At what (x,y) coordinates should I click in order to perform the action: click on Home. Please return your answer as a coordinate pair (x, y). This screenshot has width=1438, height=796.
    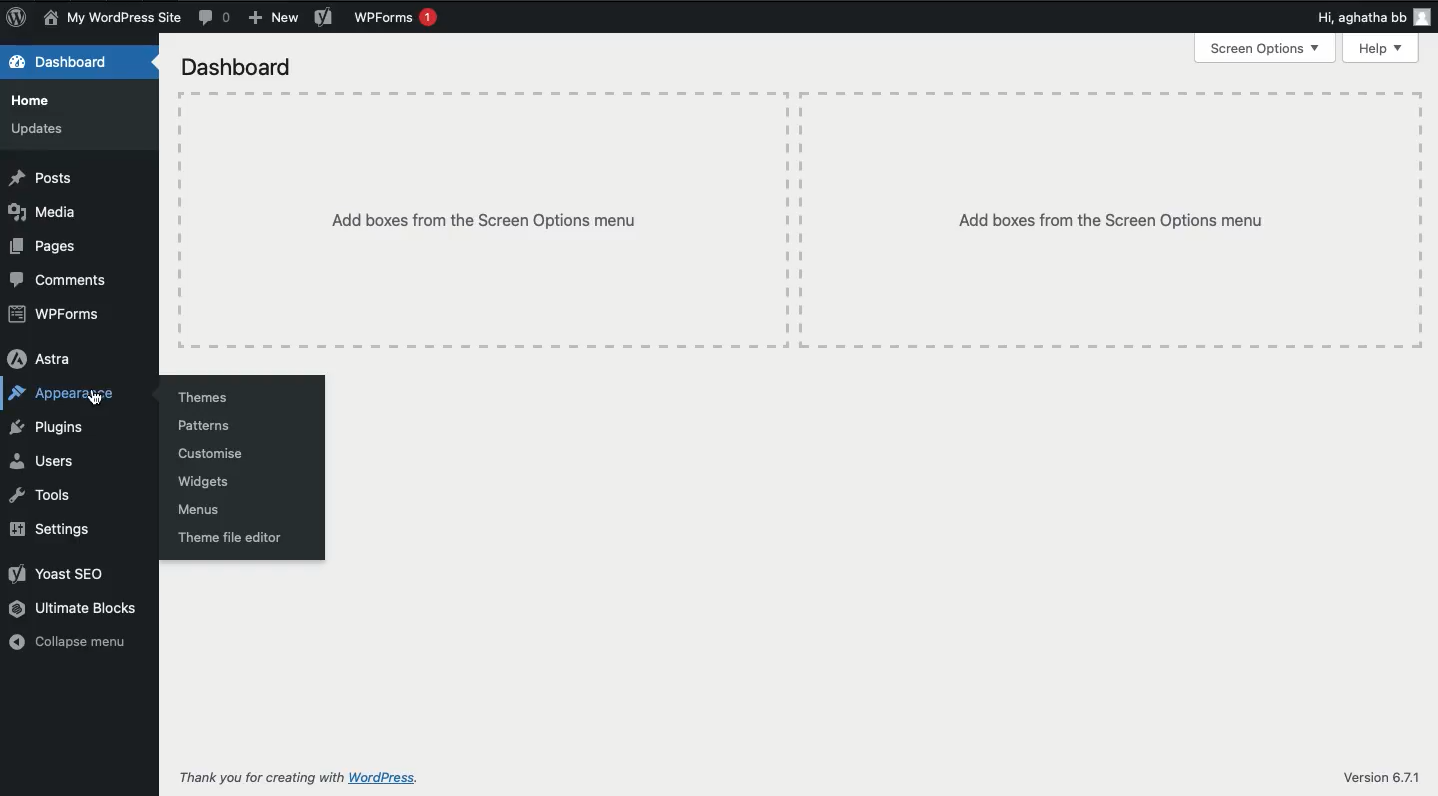
    Looking at the image, I should click on (39, 104).